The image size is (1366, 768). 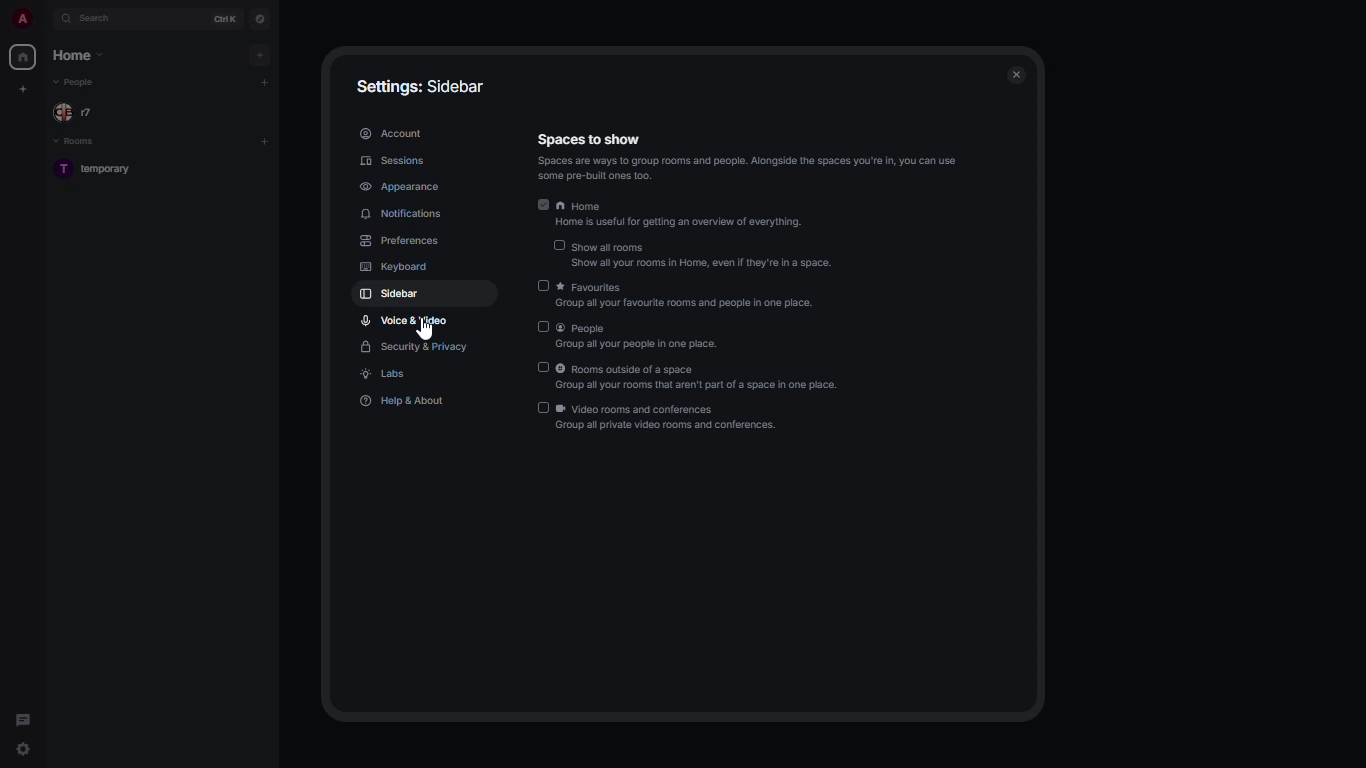 I want to click on disabled, so click(x=544, y=285).